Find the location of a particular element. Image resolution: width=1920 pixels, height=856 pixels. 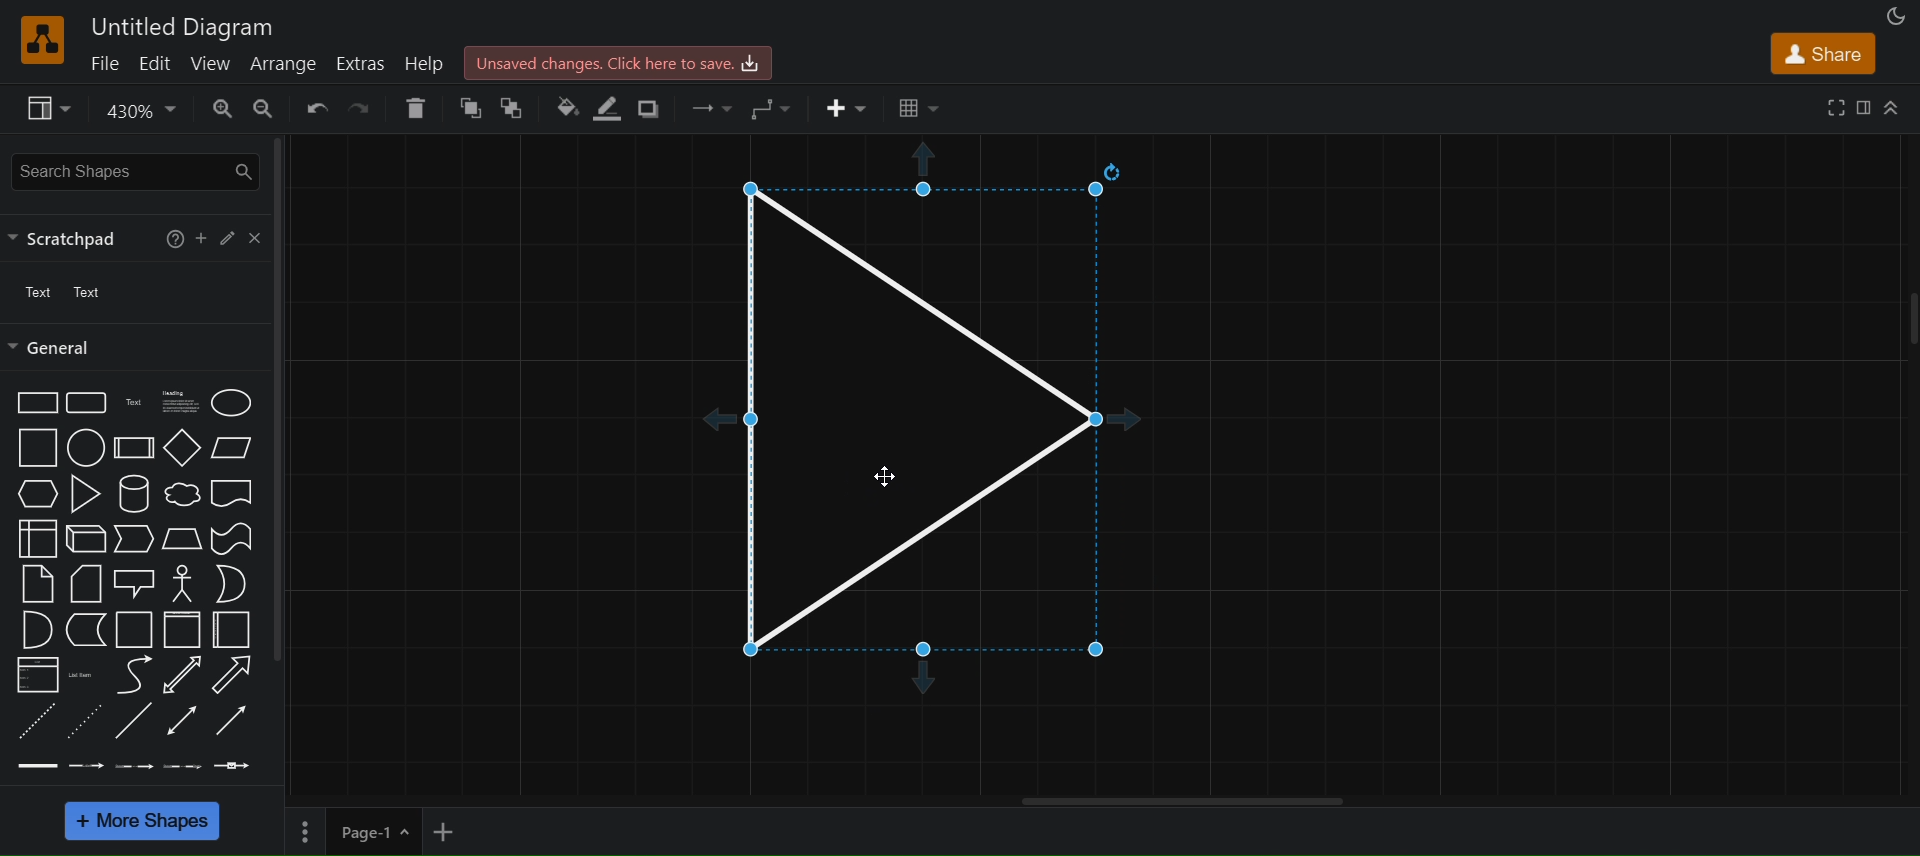

close is located at coordinates (253, 236).